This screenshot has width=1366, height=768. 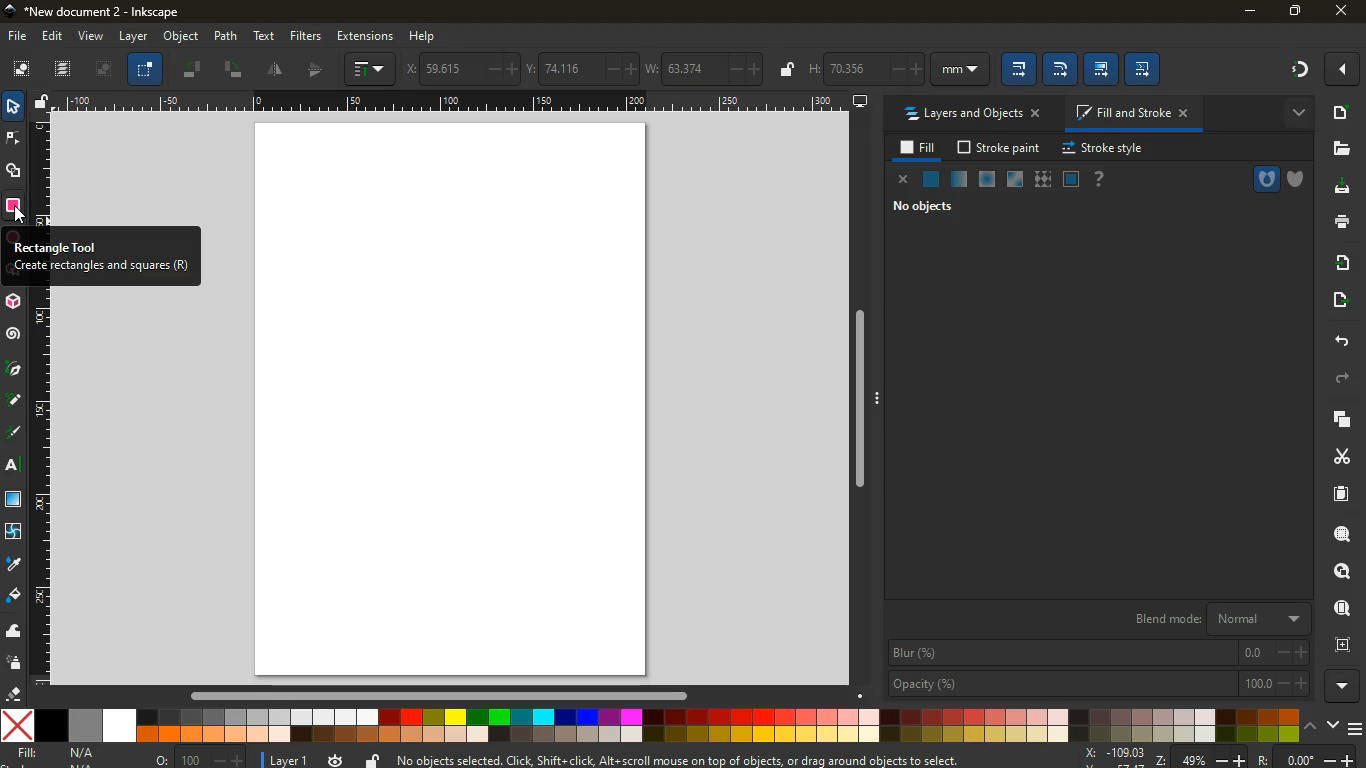 What do you see at coordinates (372, 69) in the screenshot?
I see `graph` at bounding box center [372, 69].